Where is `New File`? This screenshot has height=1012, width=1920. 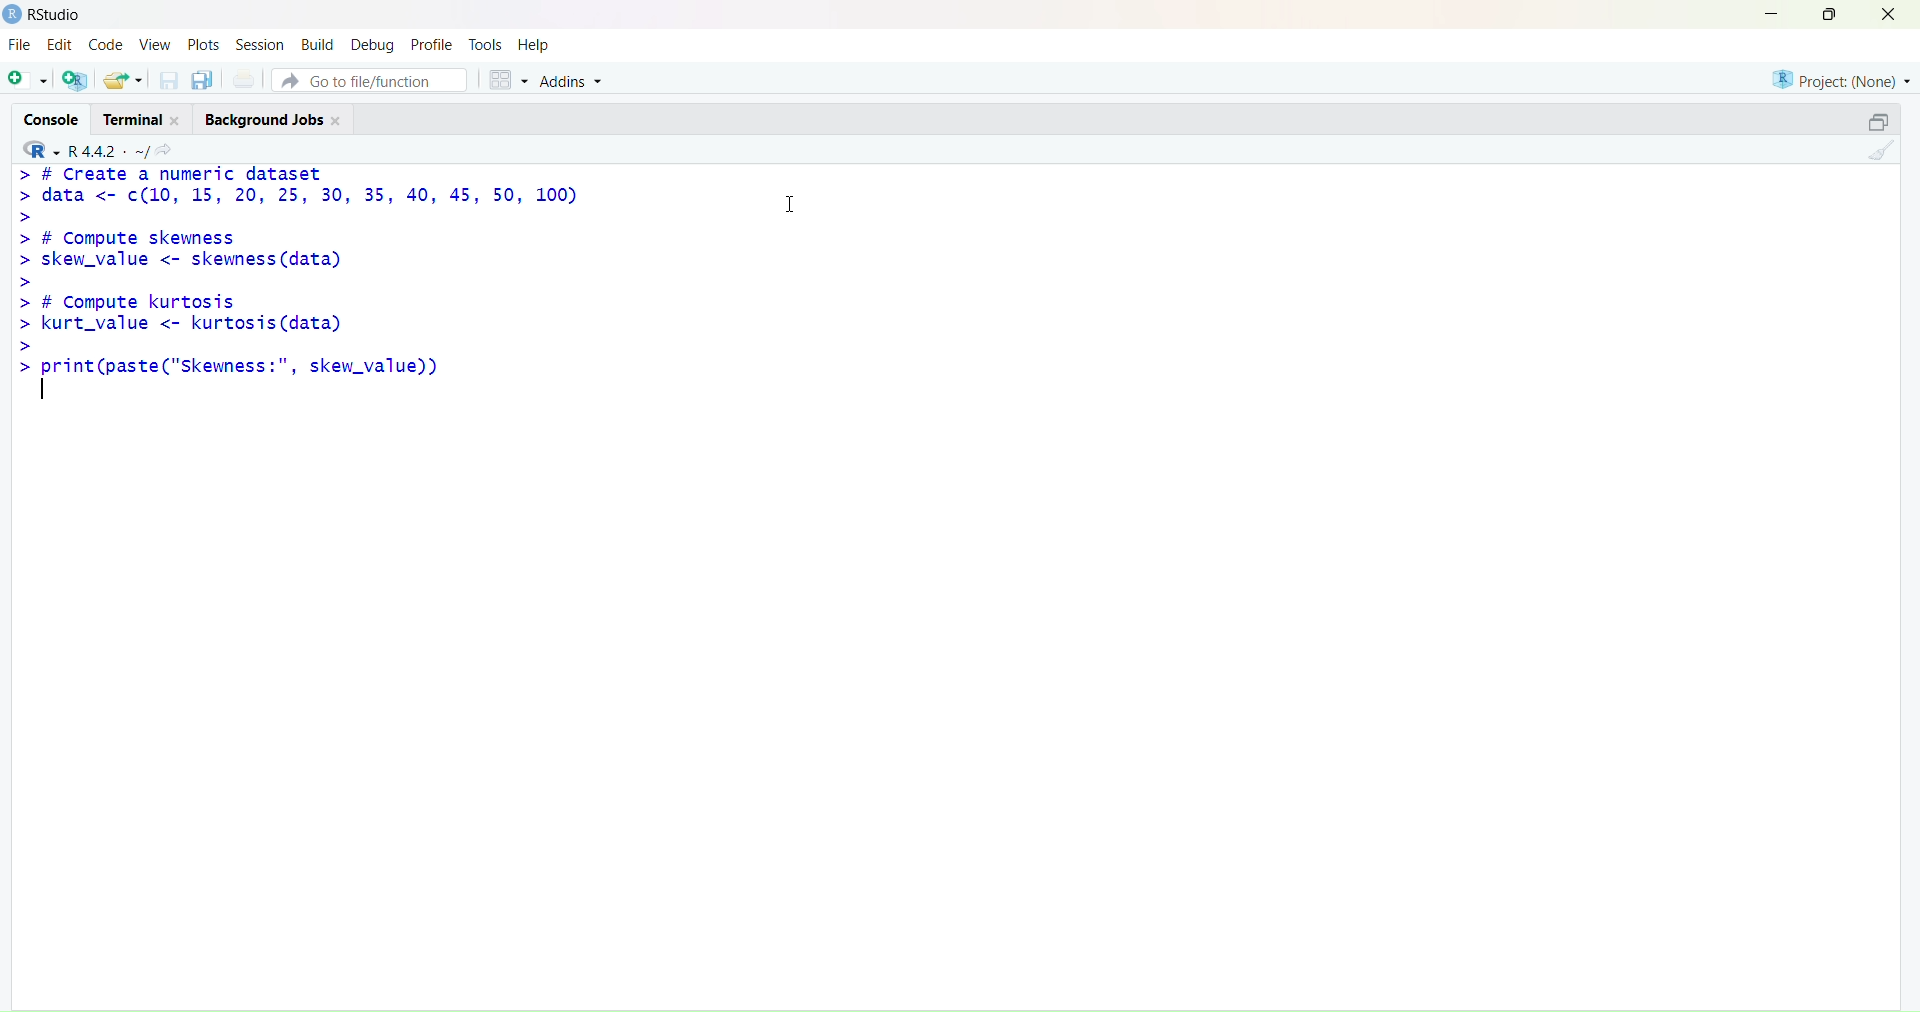
New File is located at coordinates (25, 79).